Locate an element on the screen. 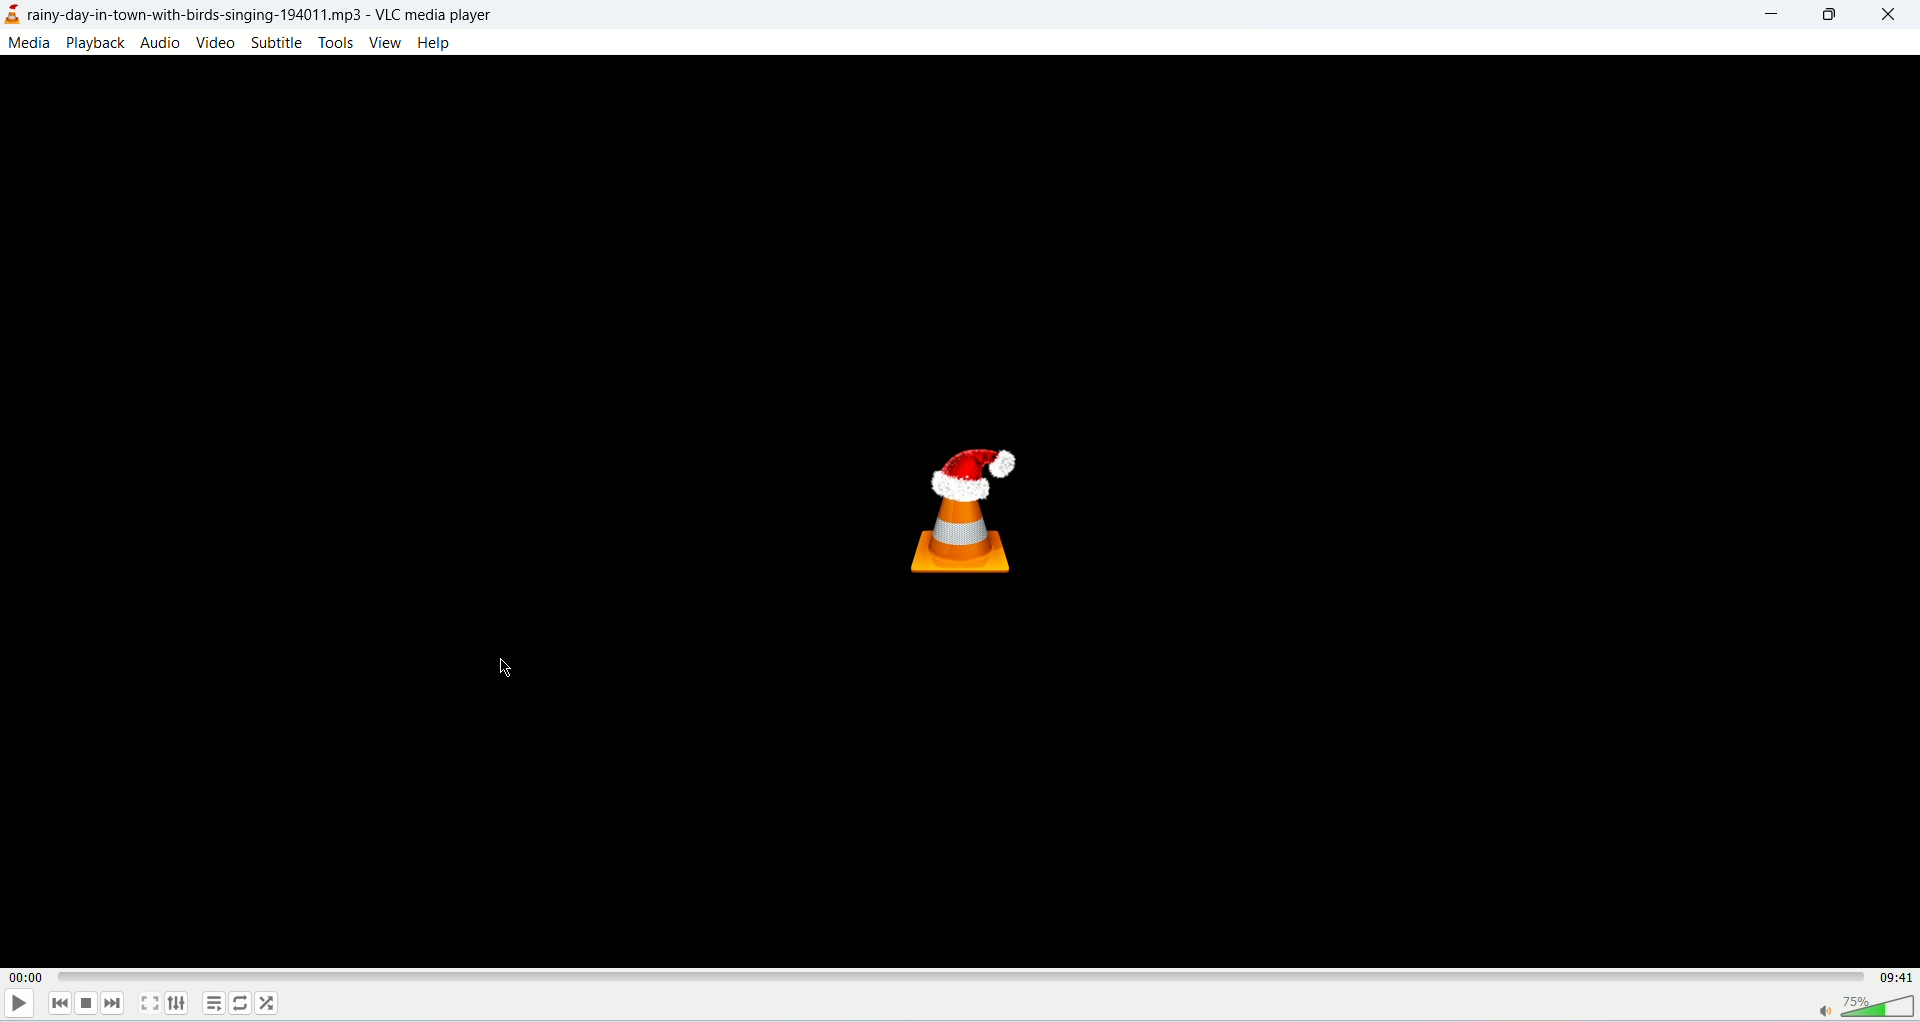 The image size is (1920, 1022). played time is located at coordinates (25, 979).